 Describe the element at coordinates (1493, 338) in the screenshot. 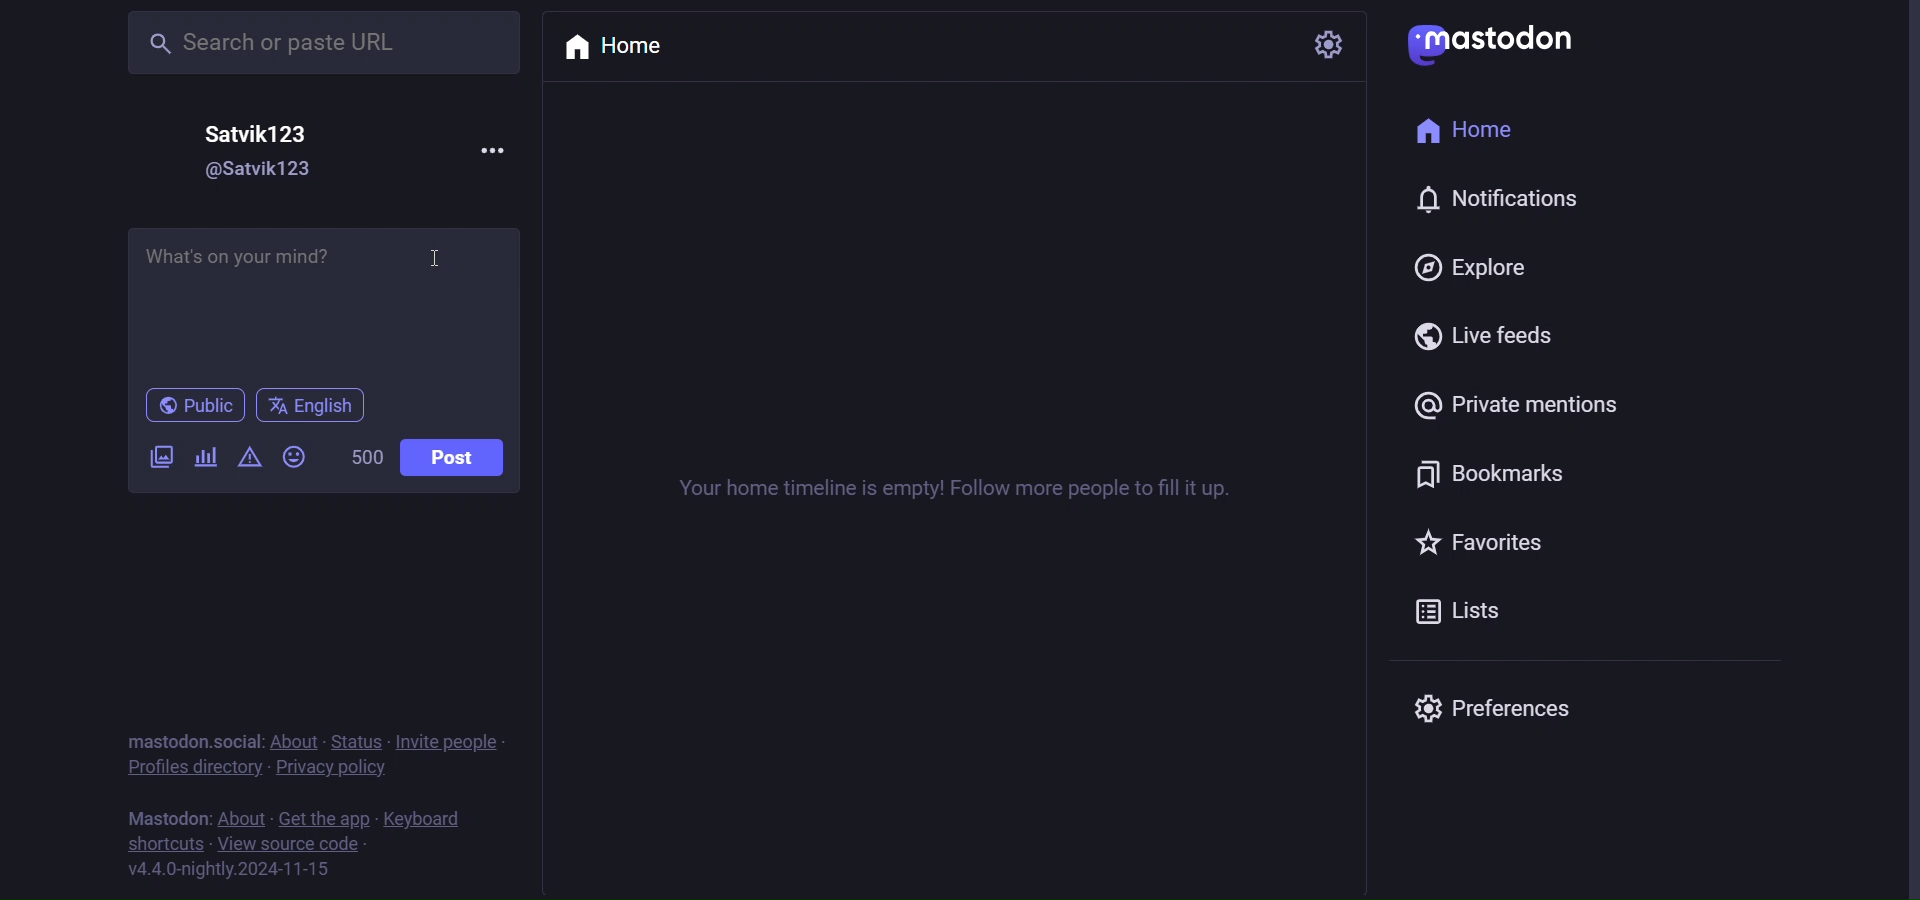

I see `live feed` at that location.